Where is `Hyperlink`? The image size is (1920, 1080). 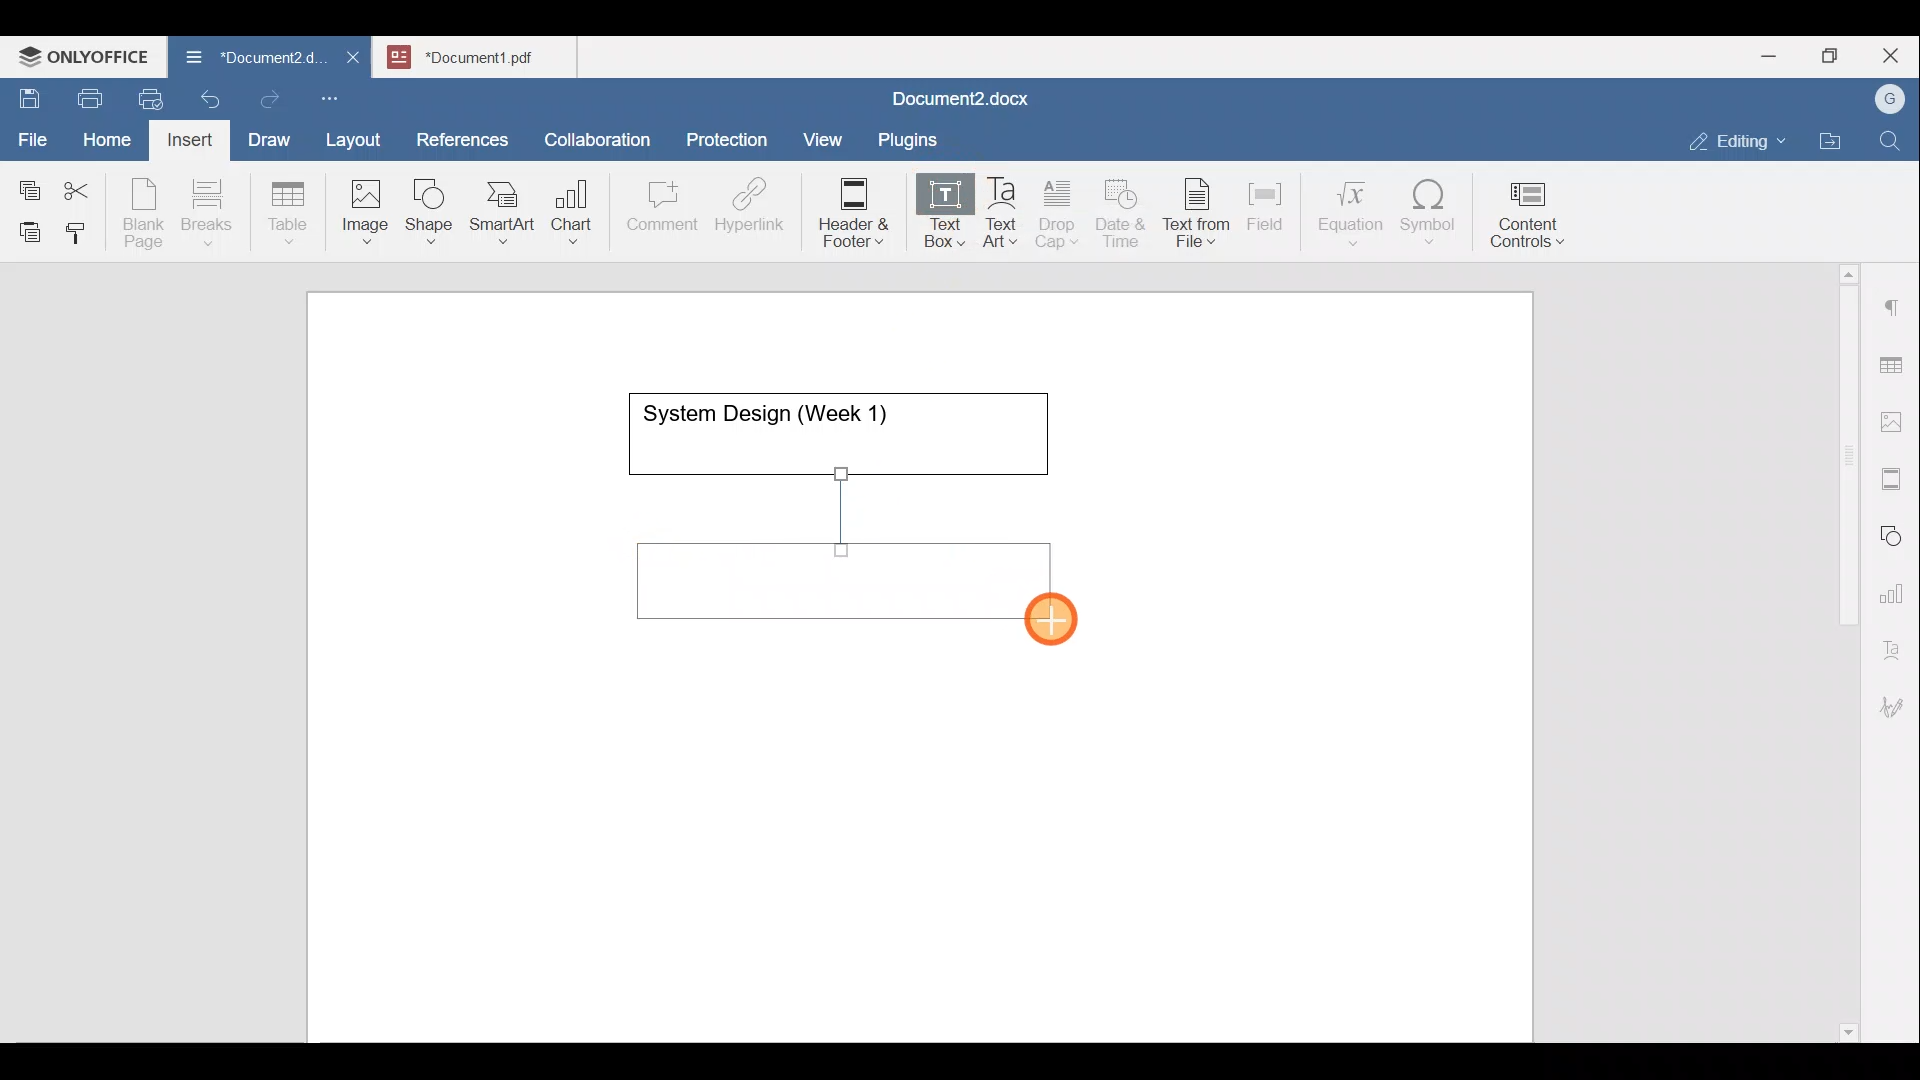
Hyperlink is located at coordinates (756, 211).